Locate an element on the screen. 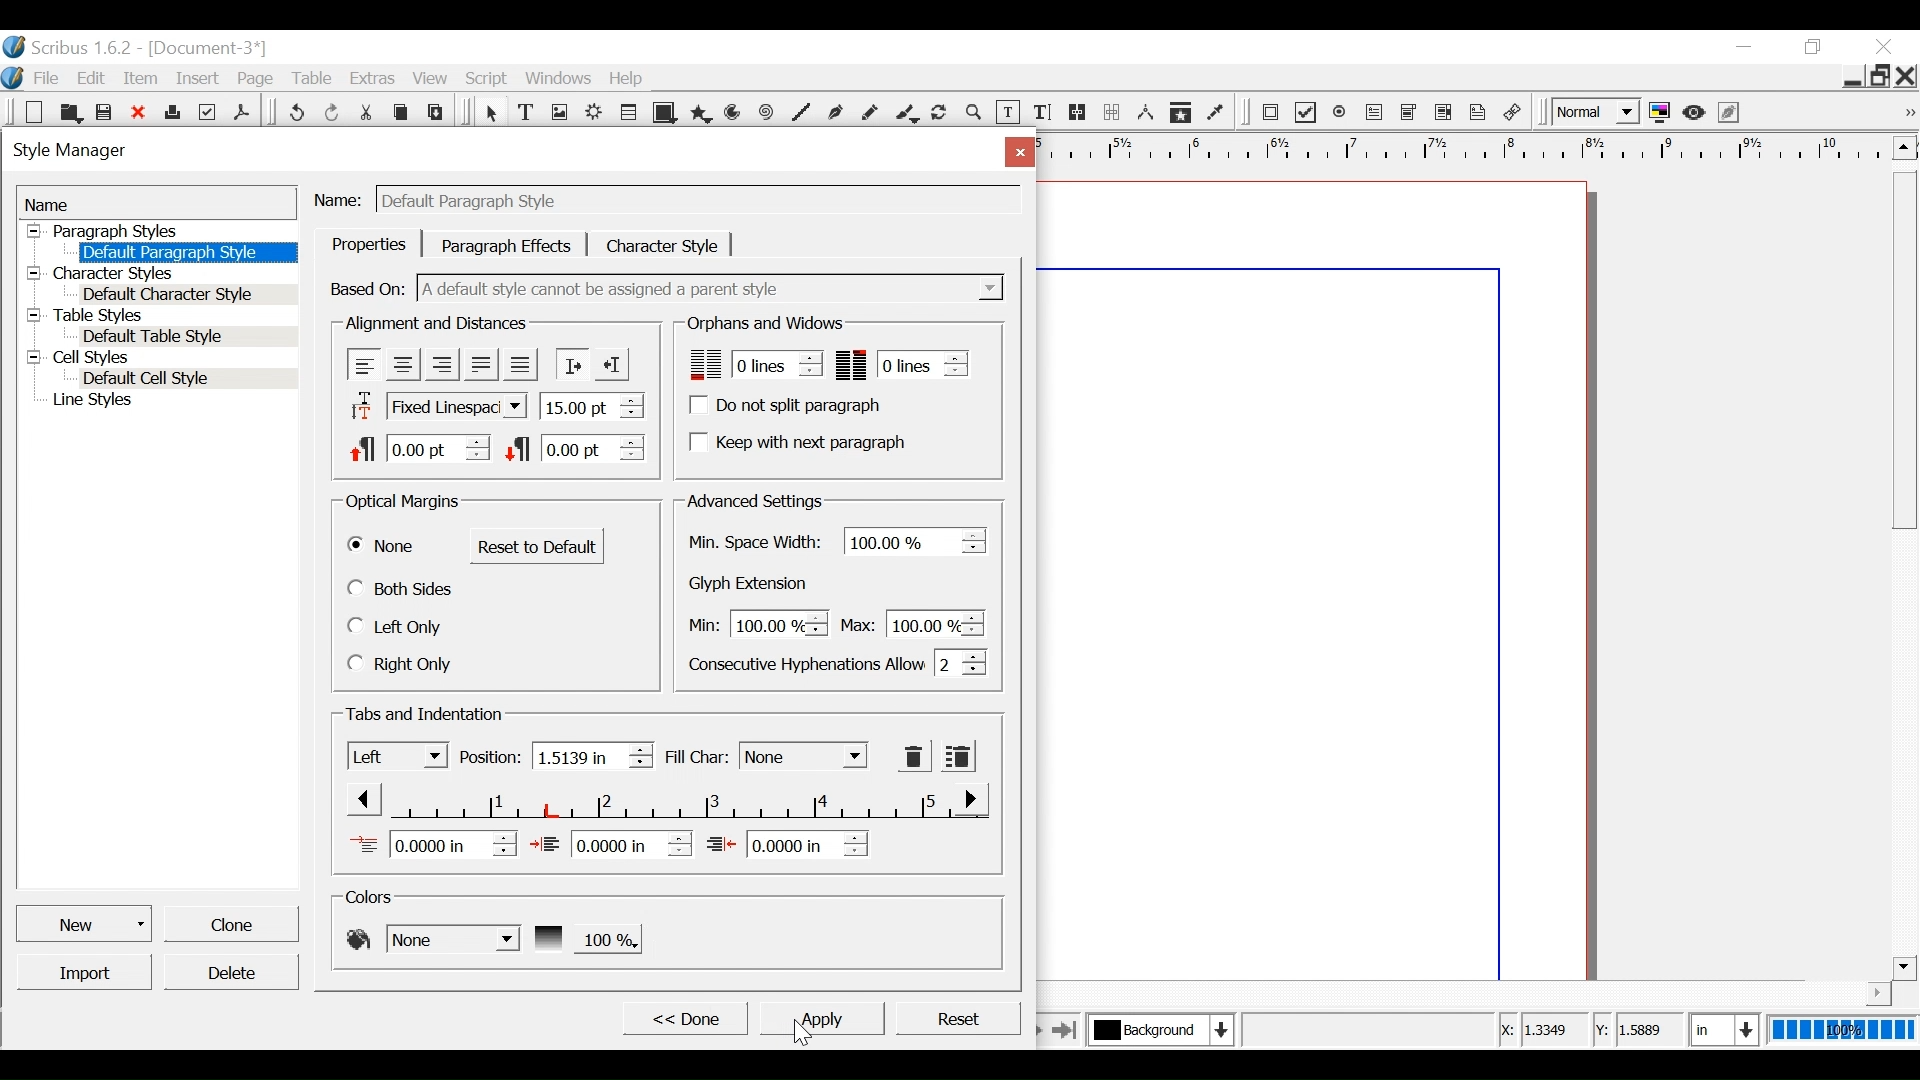 The image size is (1920, 1080). Adjust Tab is located at coordinates (665, 798).